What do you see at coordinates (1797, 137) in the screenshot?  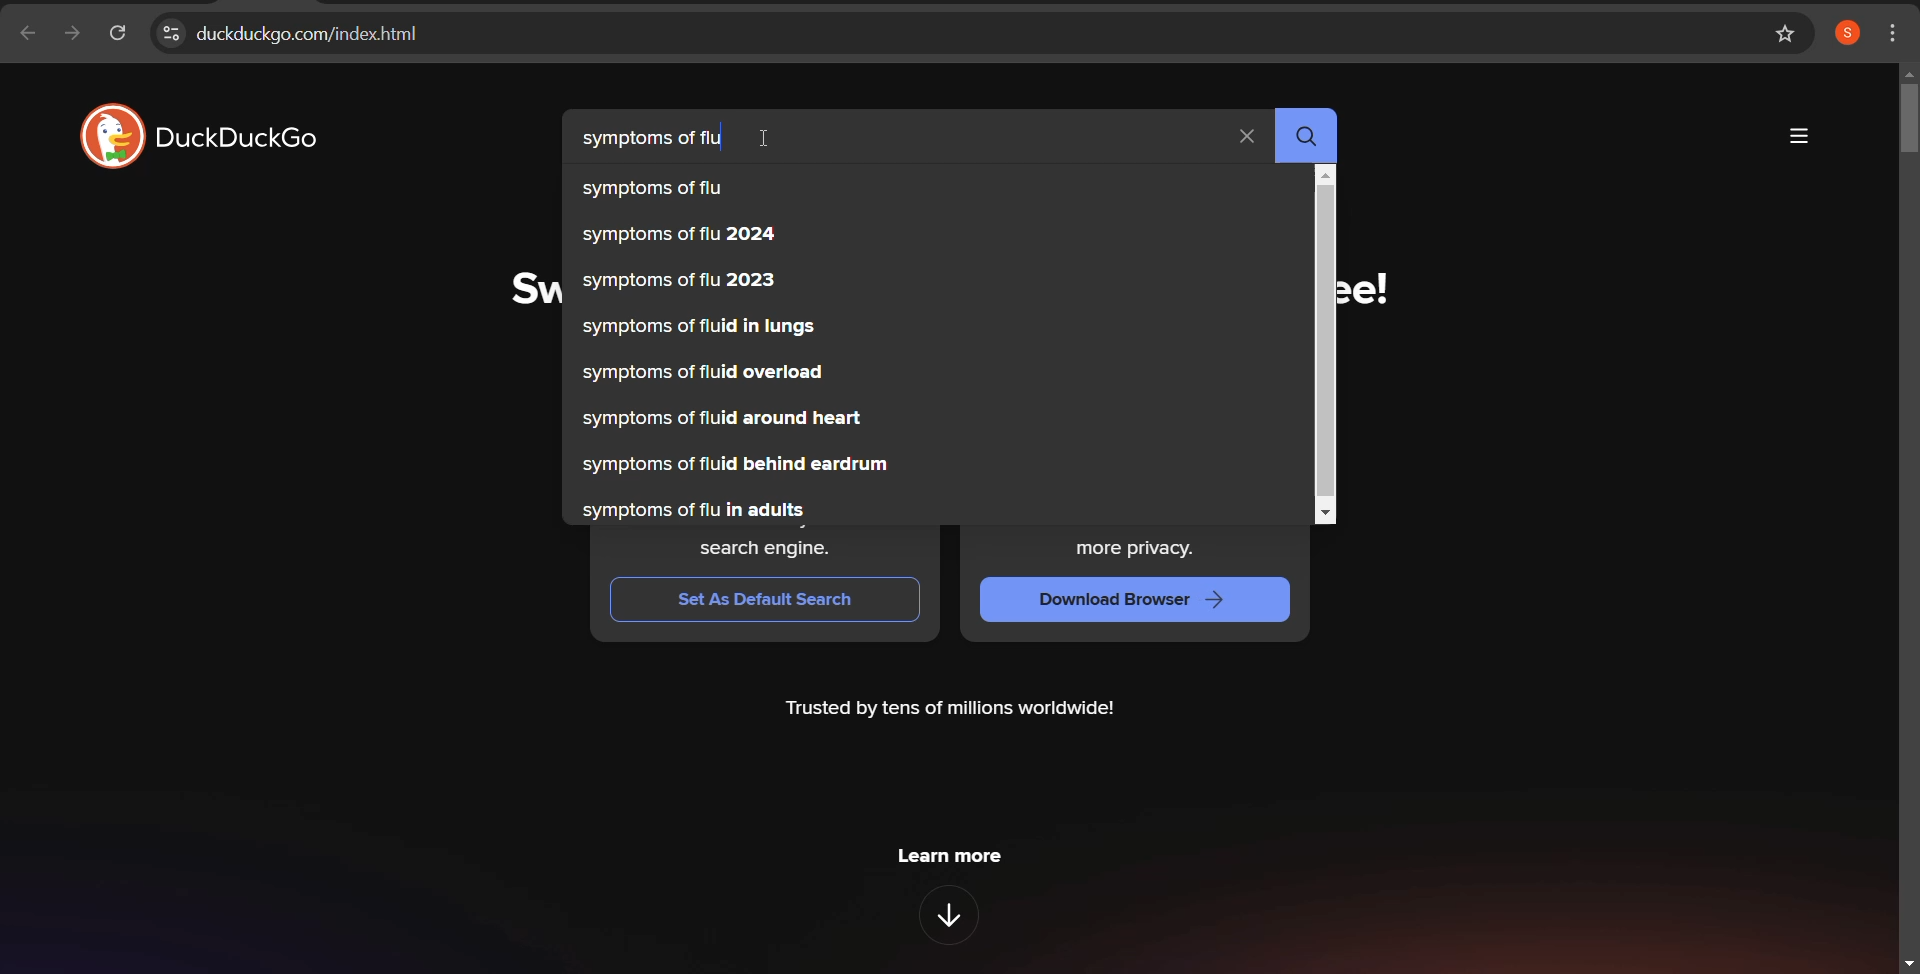 I see `more options` at bounding box center [1797, 137].